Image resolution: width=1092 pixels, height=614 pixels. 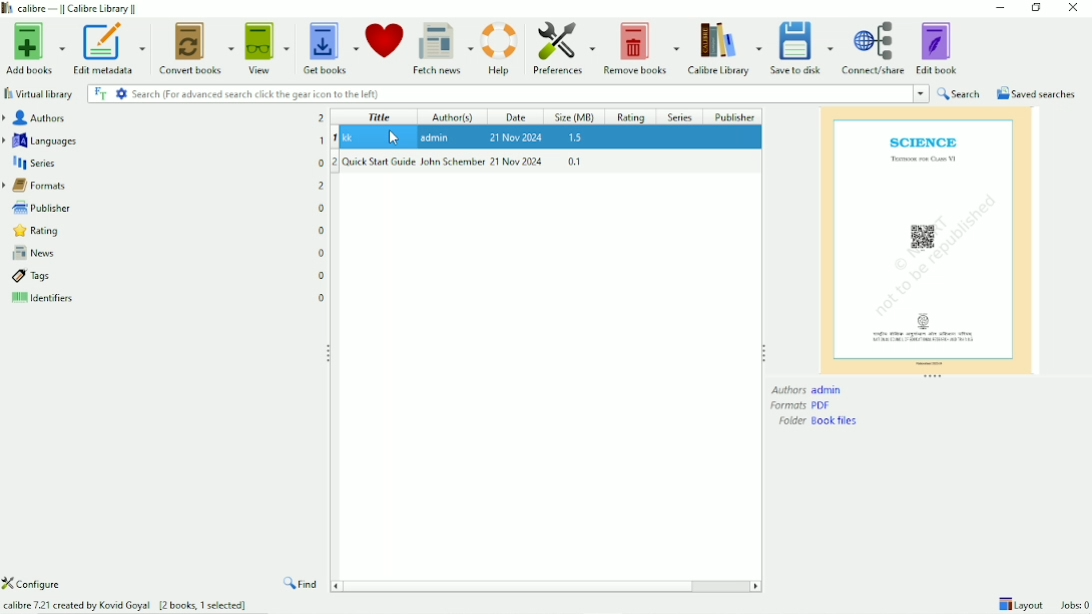 I want to click on 0, so click(x=322, y=253).